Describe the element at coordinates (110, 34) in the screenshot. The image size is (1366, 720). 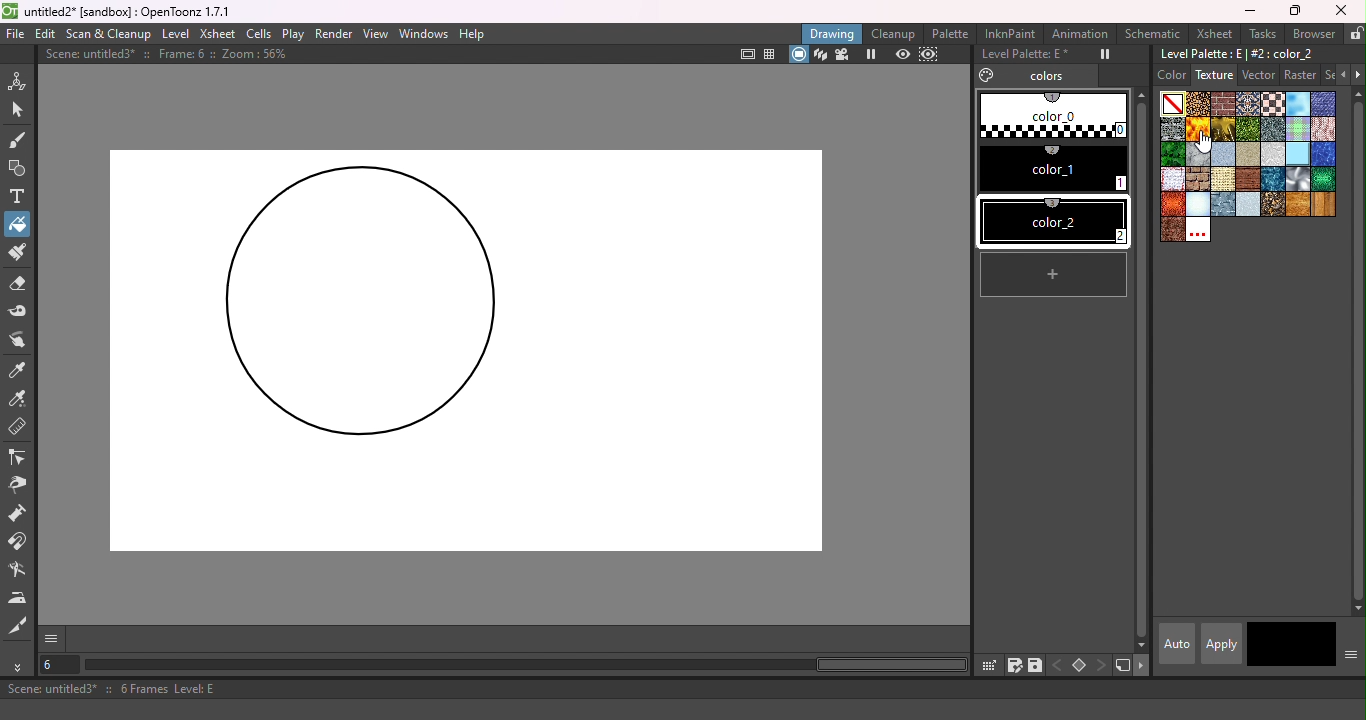
I see `Scan & Clenaup` at that location.